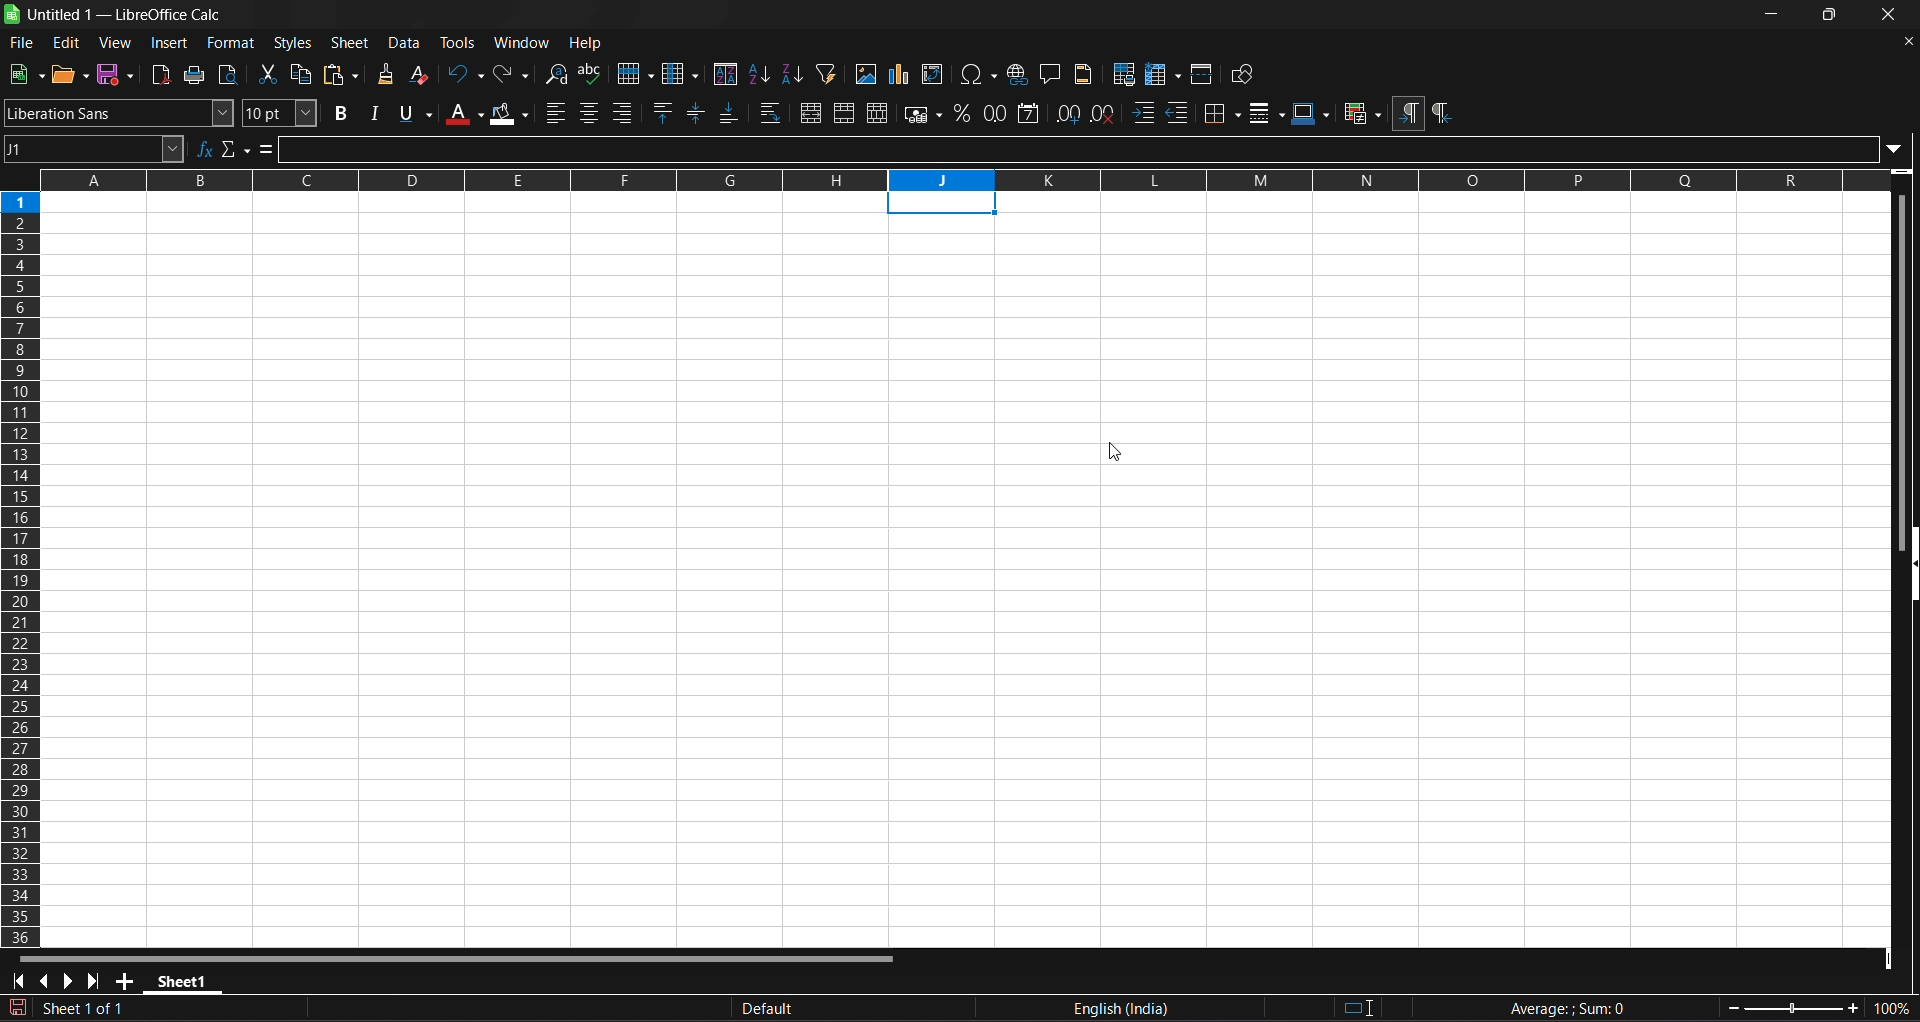 The image size is (1920, 1022). What do you see at coordinates (71, 980) in the screenshot?
I see `scroll to next sheet` at bounding box center [71, 980].